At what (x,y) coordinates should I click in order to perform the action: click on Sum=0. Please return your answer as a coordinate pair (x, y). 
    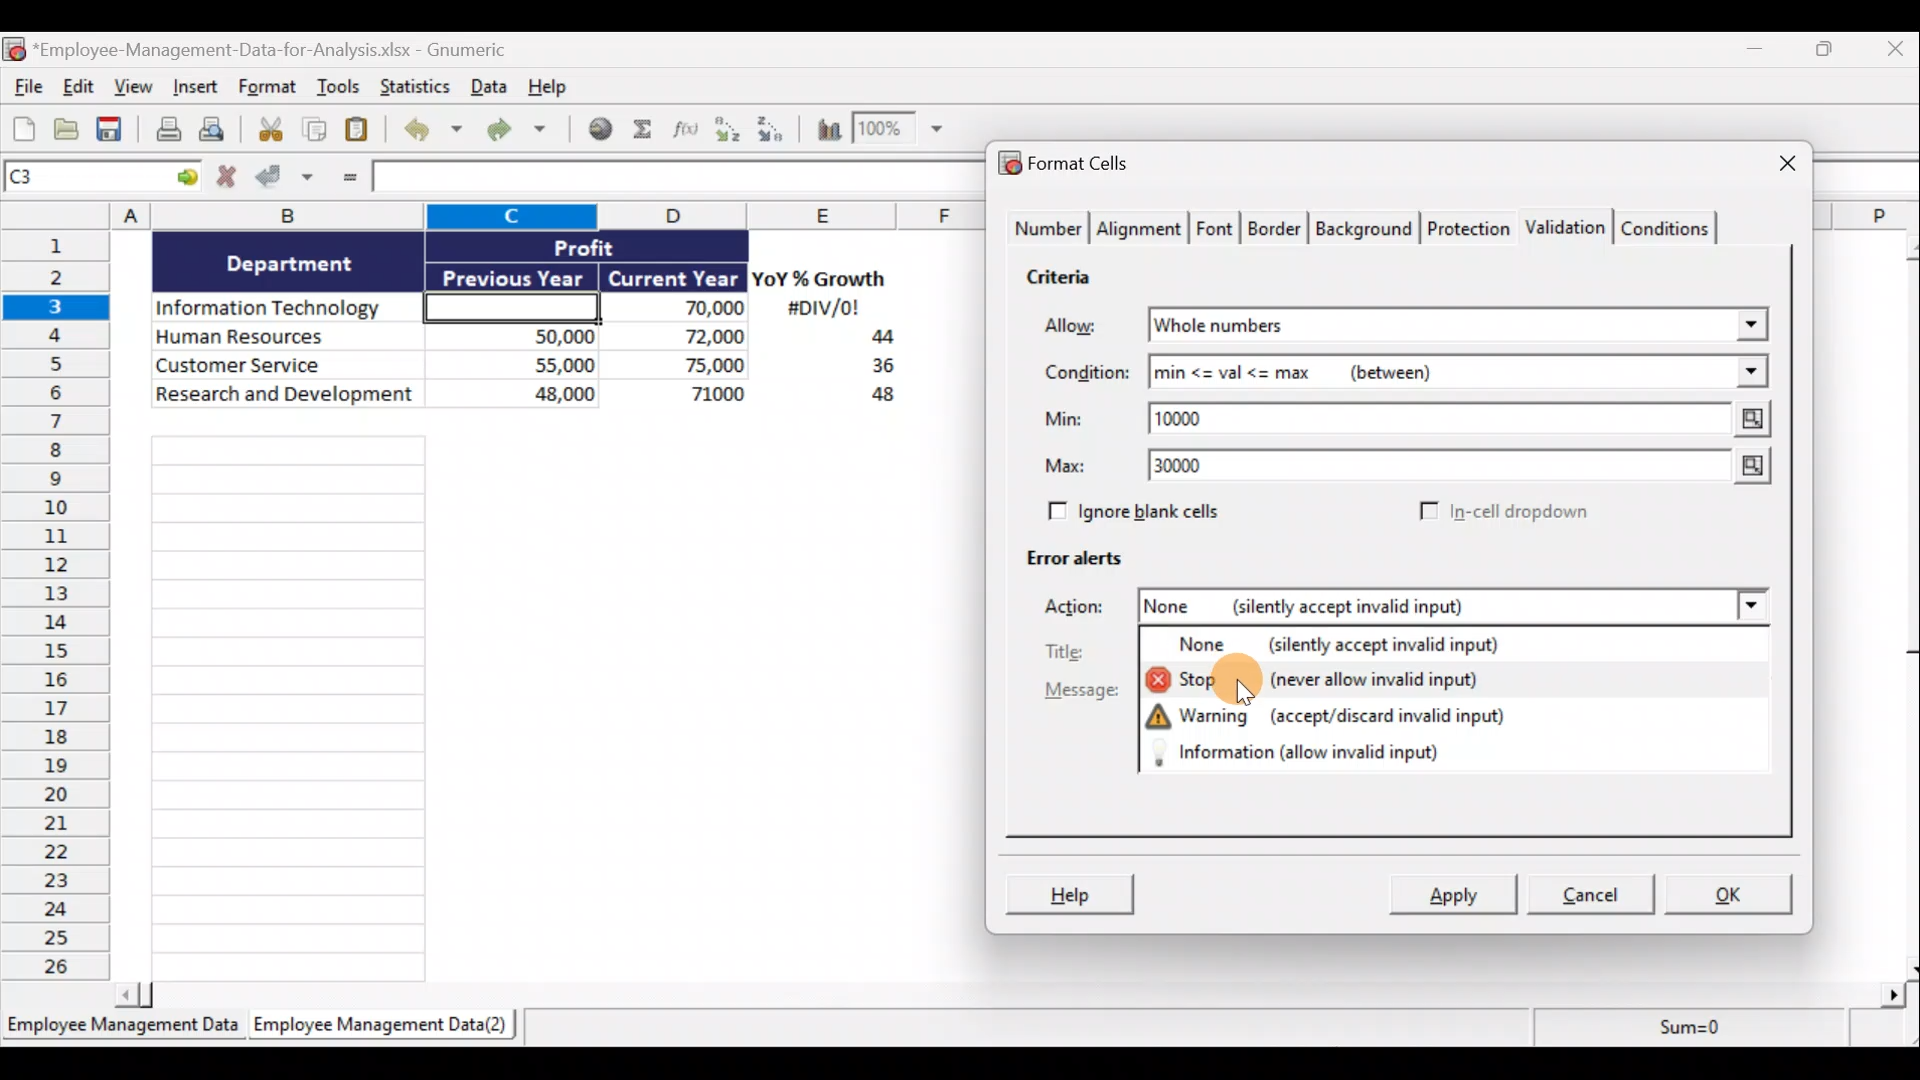
    Looking at the image, I should click on (1681, 1033).